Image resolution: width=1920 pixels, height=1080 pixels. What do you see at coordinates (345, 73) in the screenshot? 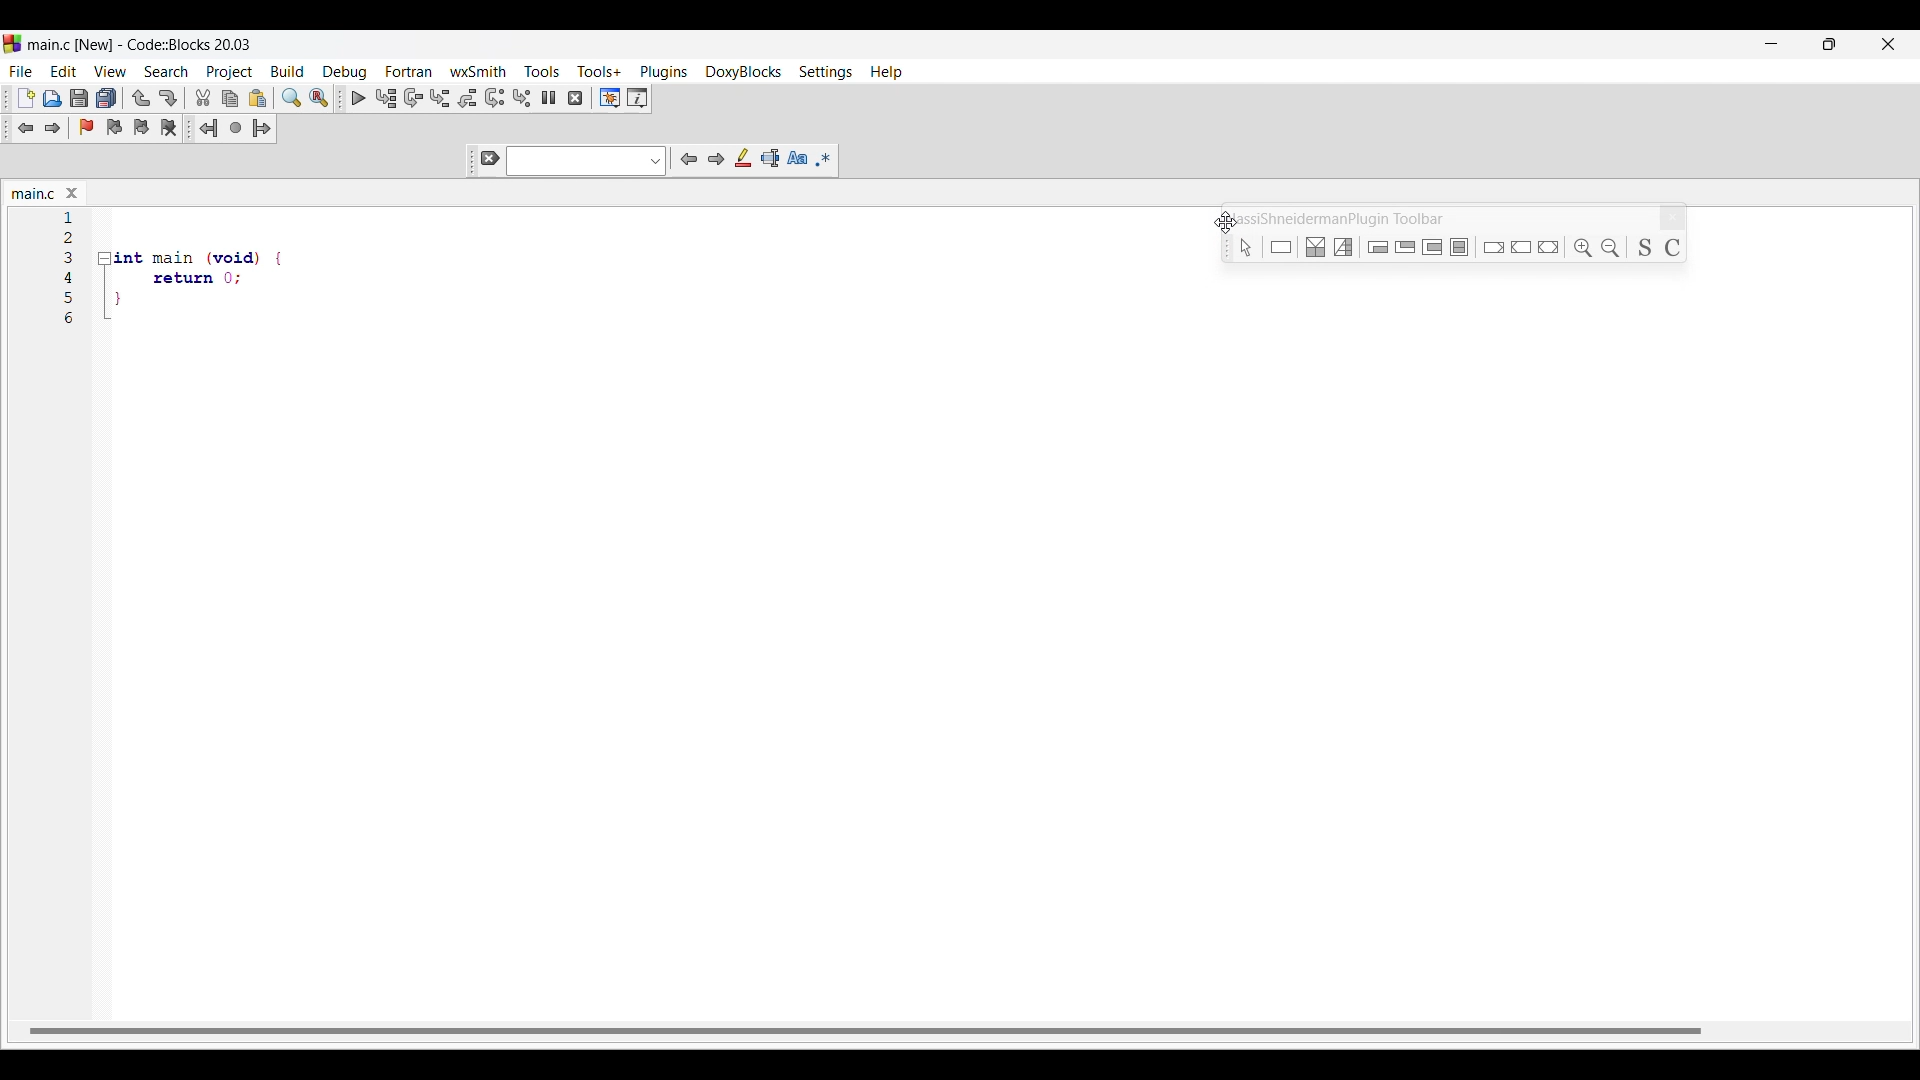
I see `Debug menu` at bounding box center [345, 73].